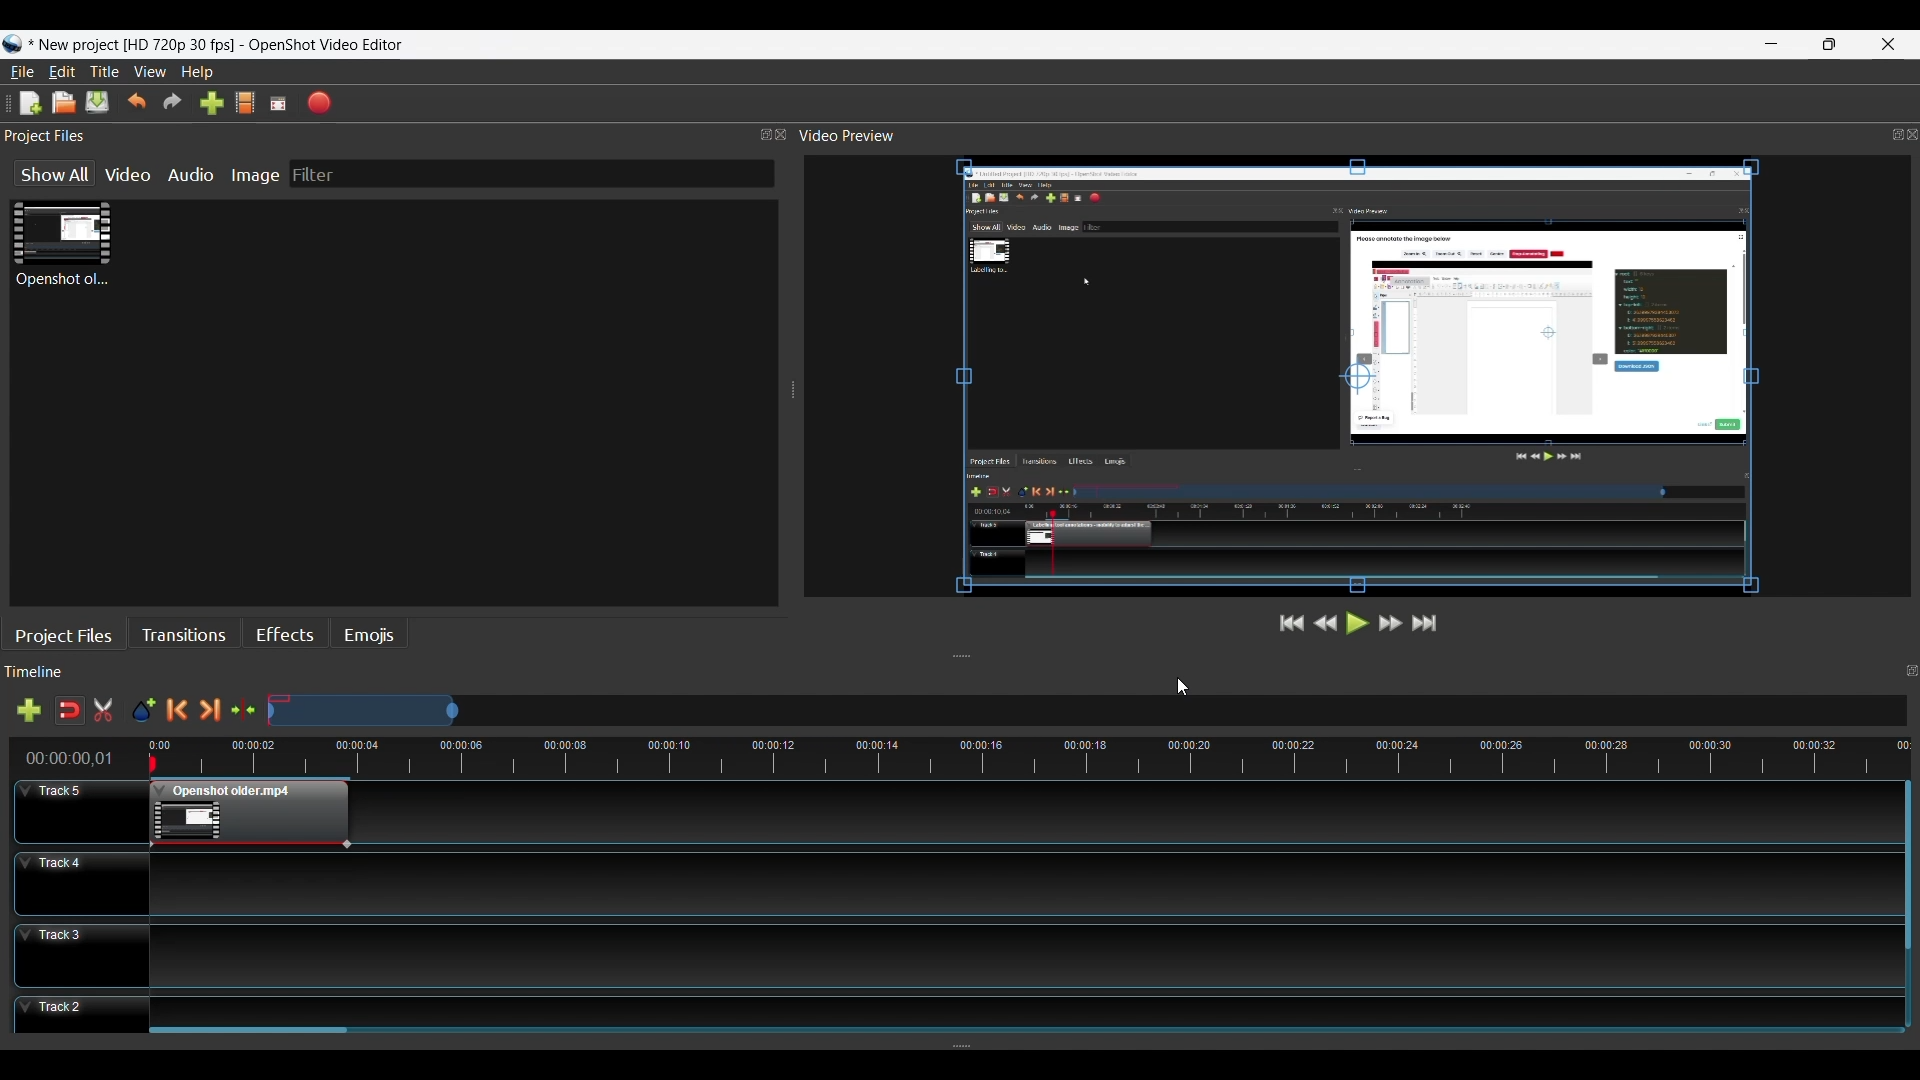 This screenshot has height=1080, width=1920. Describe the element at coordinates (1426, 624) in the screenshot. I see `Jump to the End` at that location.